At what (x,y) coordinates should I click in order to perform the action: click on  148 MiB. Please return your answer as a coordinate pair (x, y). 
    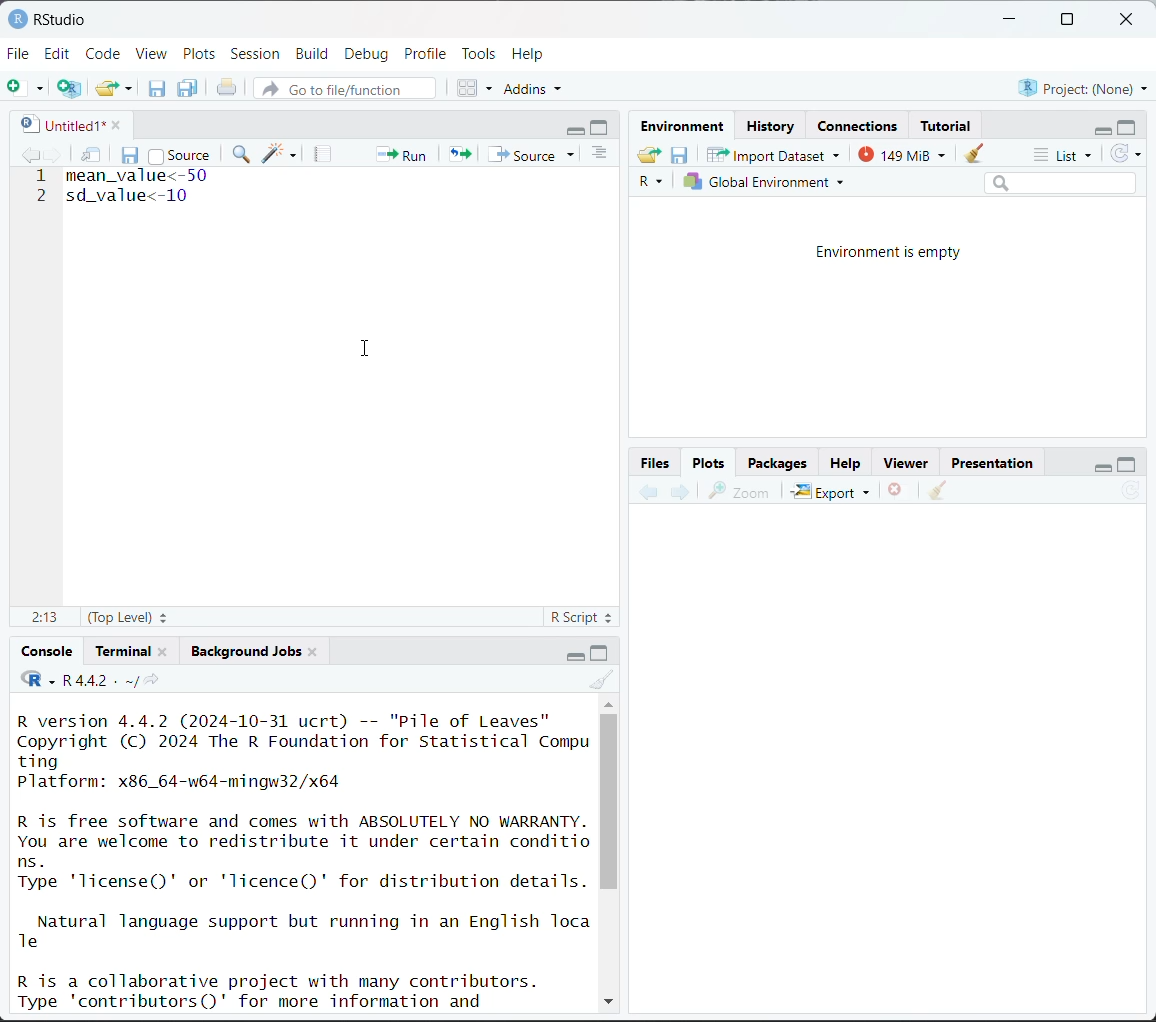
    Looking at the image, I should click on (899, 153).